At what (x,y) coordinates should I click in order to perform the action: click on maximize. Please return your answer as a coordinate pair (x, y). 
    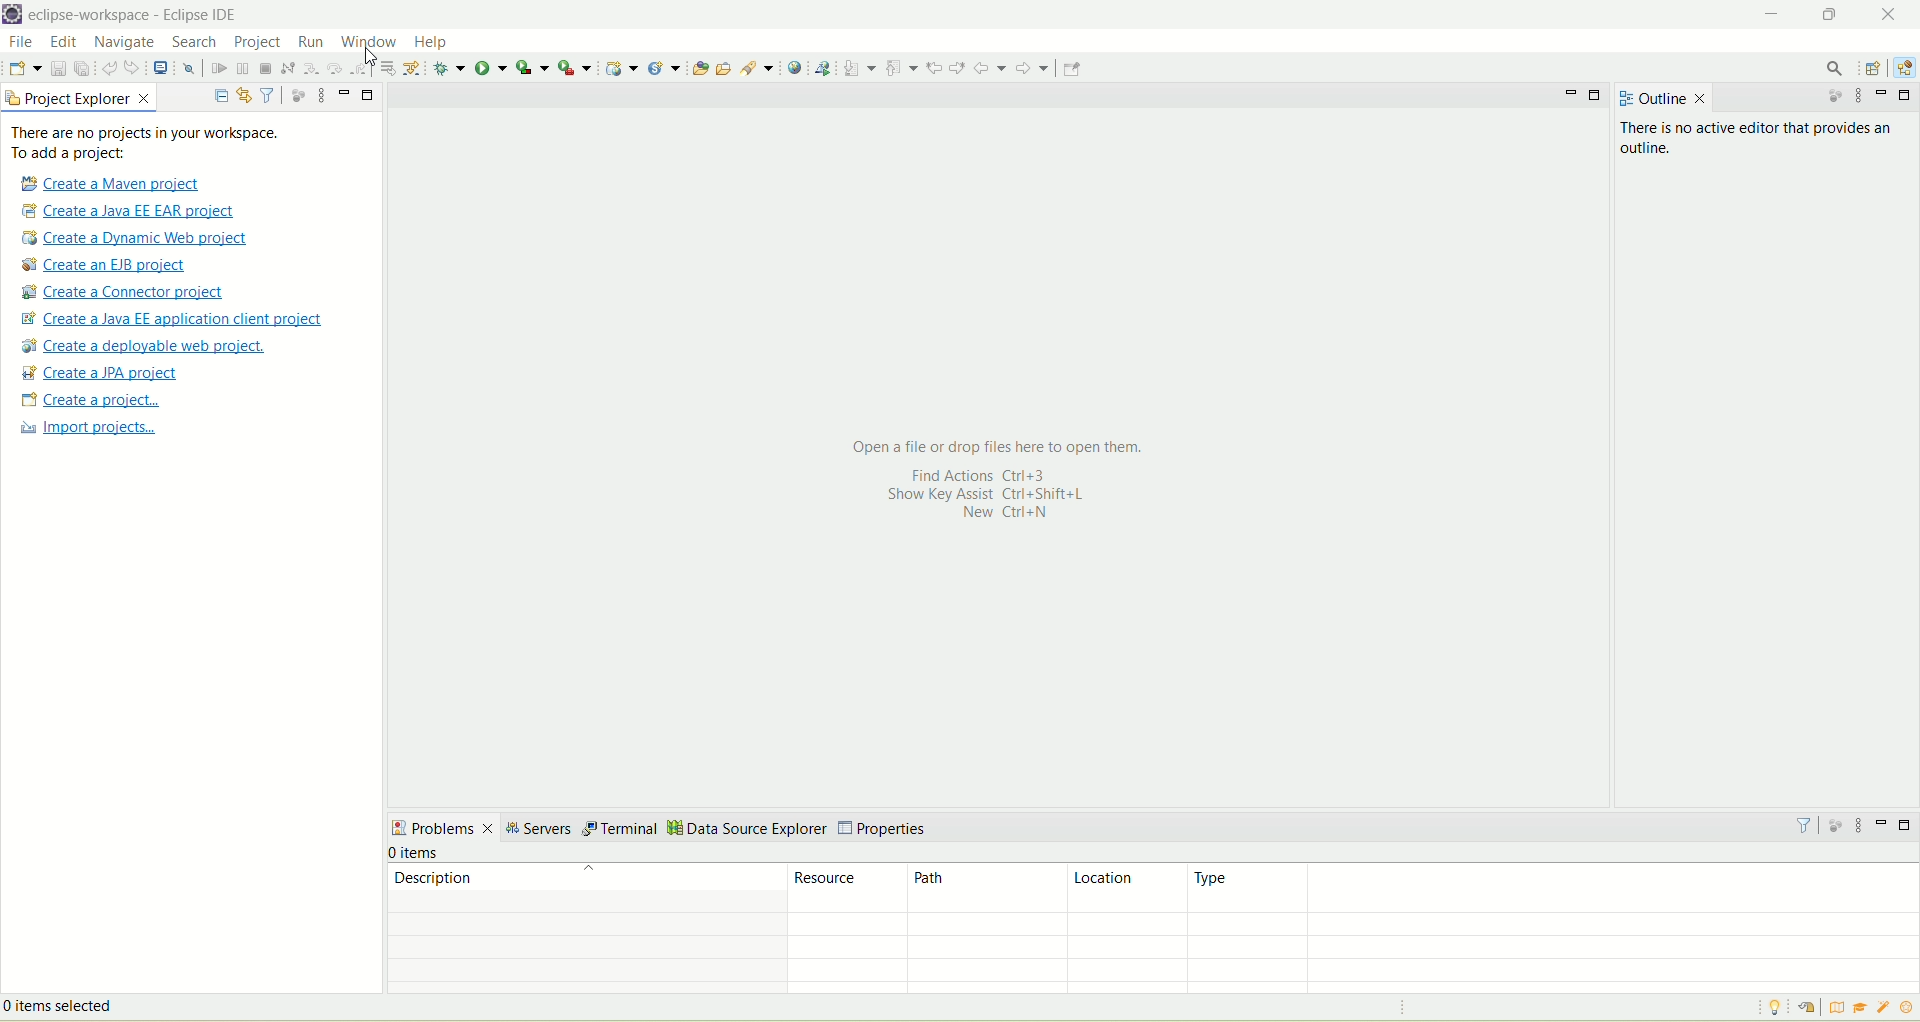
    Looking at the image, I should click on (369, 96).